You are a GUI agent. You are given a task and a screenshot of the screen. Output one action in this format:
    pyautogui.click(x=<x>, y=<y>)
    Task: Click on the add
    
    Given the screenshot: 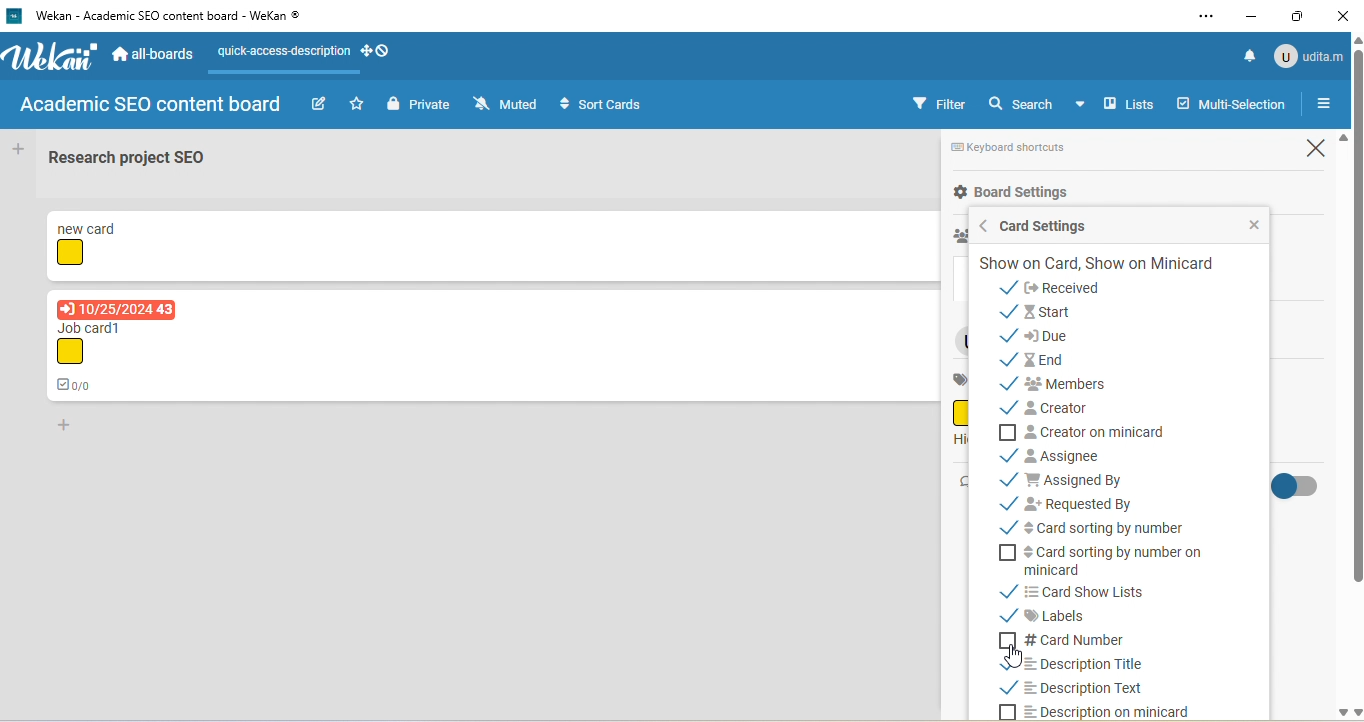 What is the action you would take?
    pyautogui.click(x=21, y=150)
    